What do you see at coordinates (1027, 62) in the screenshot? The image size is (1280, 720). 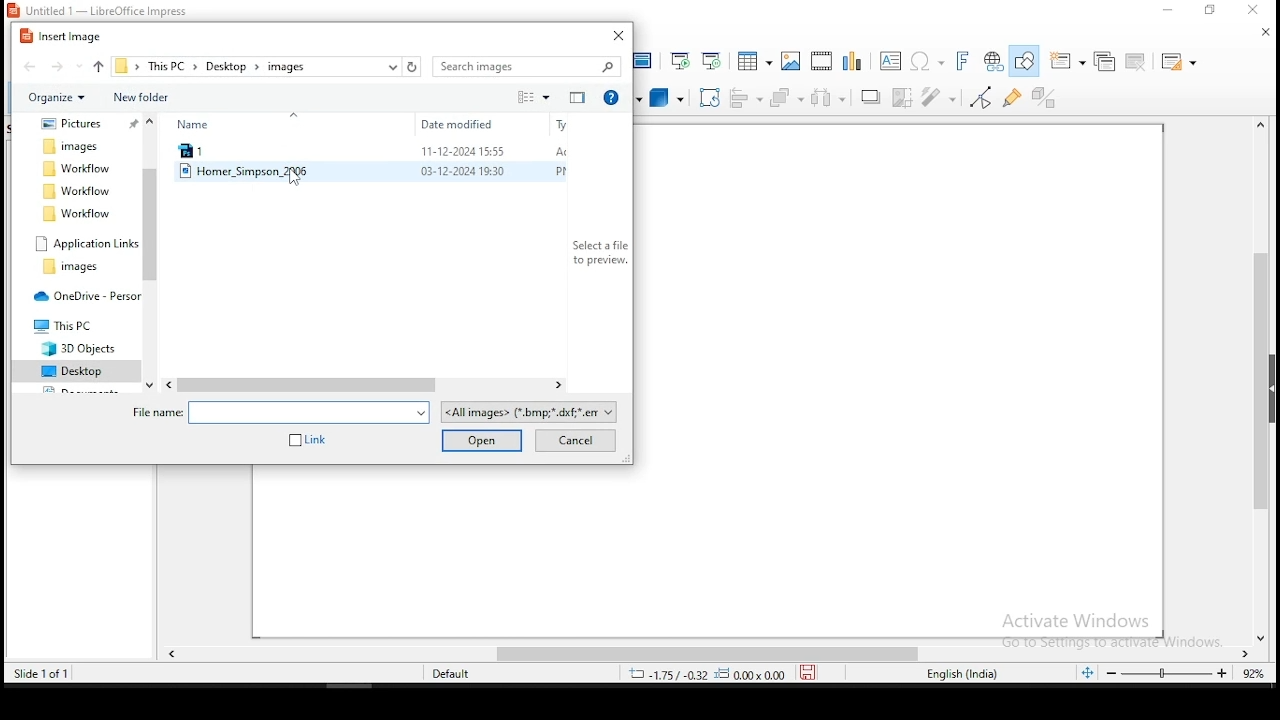 I see `show draw functions` at bounding box center [1027, 62].